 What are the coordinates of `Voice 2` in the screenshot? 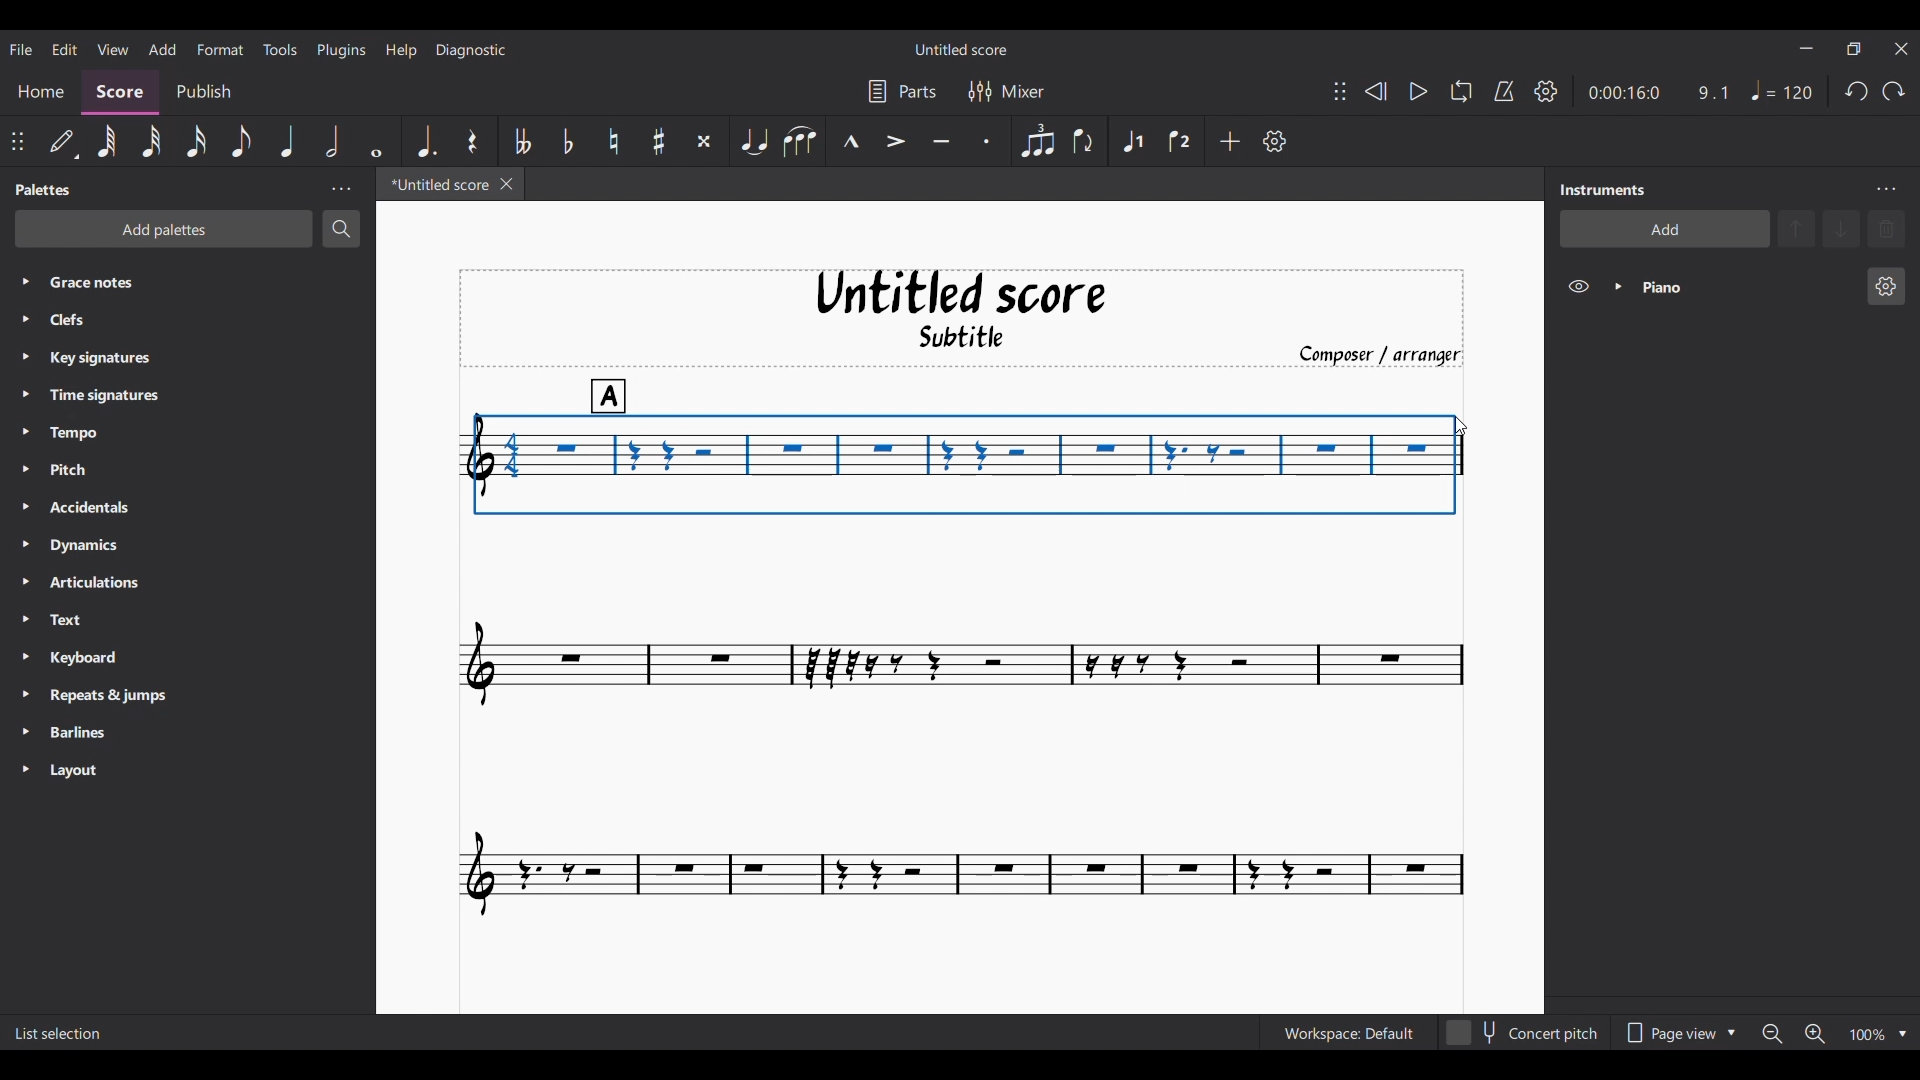 It's located at (1179, 142).